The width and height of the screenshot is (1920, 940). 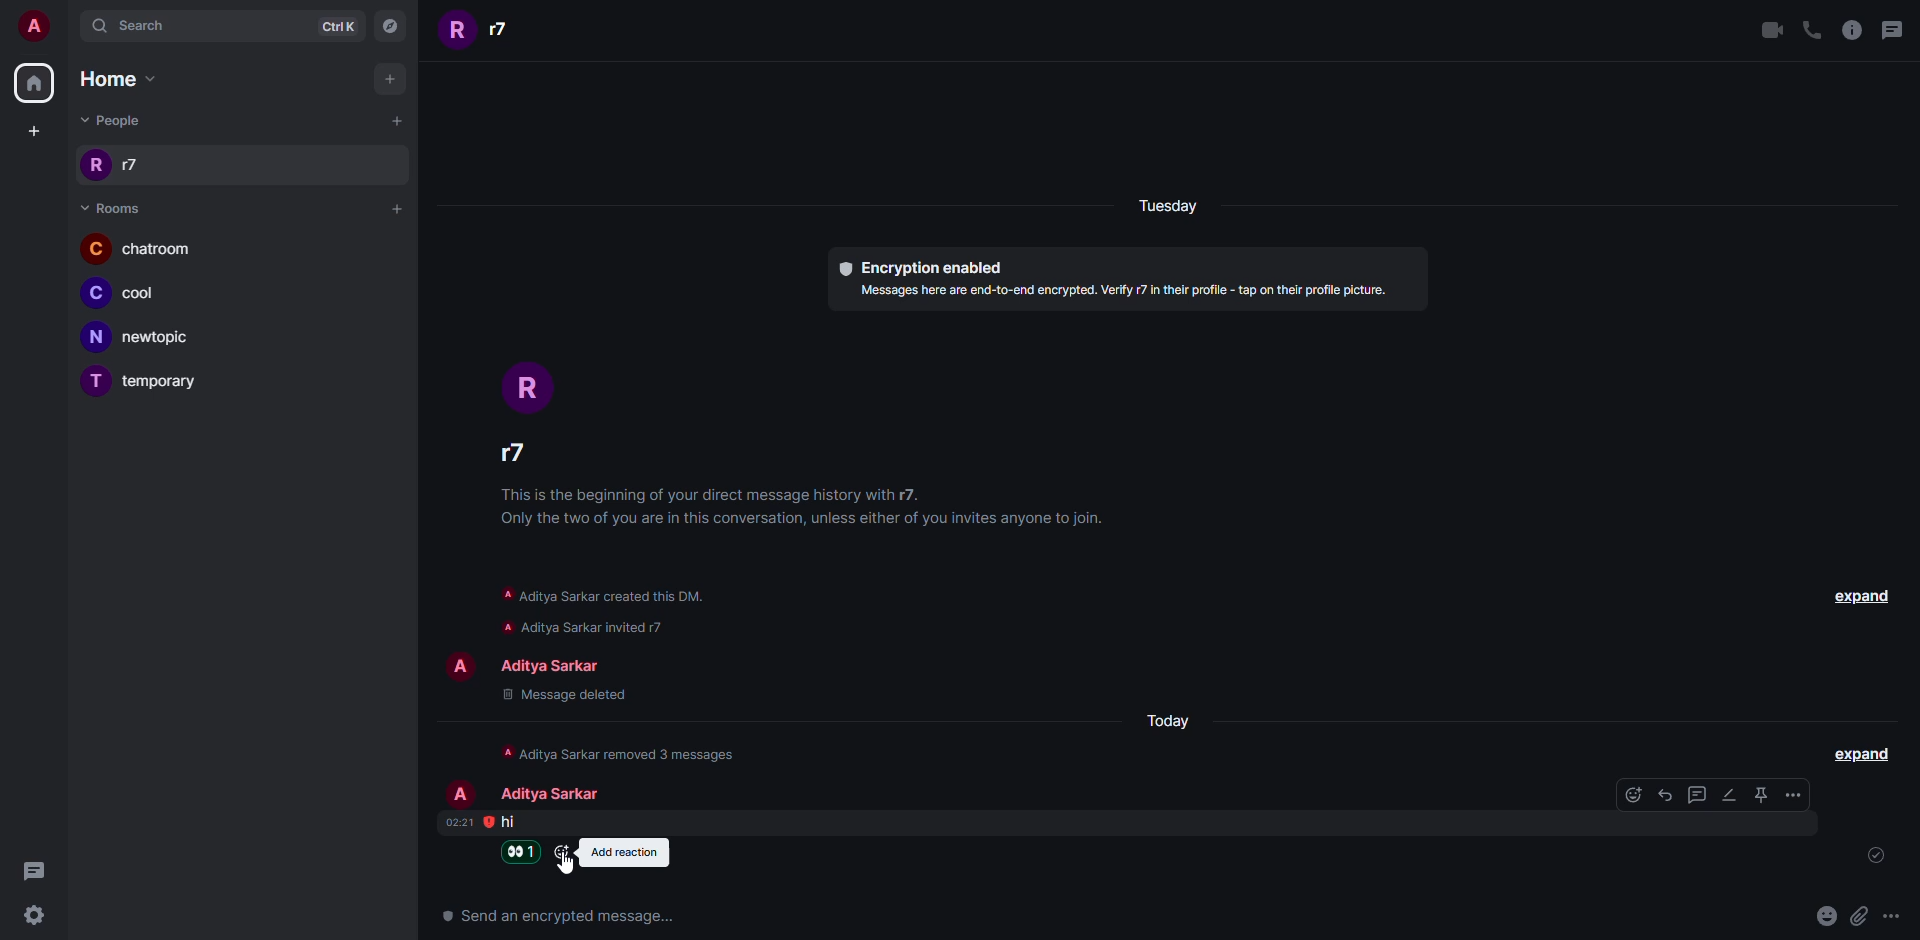 I want to click on sent, so click(x=1868, y=855).